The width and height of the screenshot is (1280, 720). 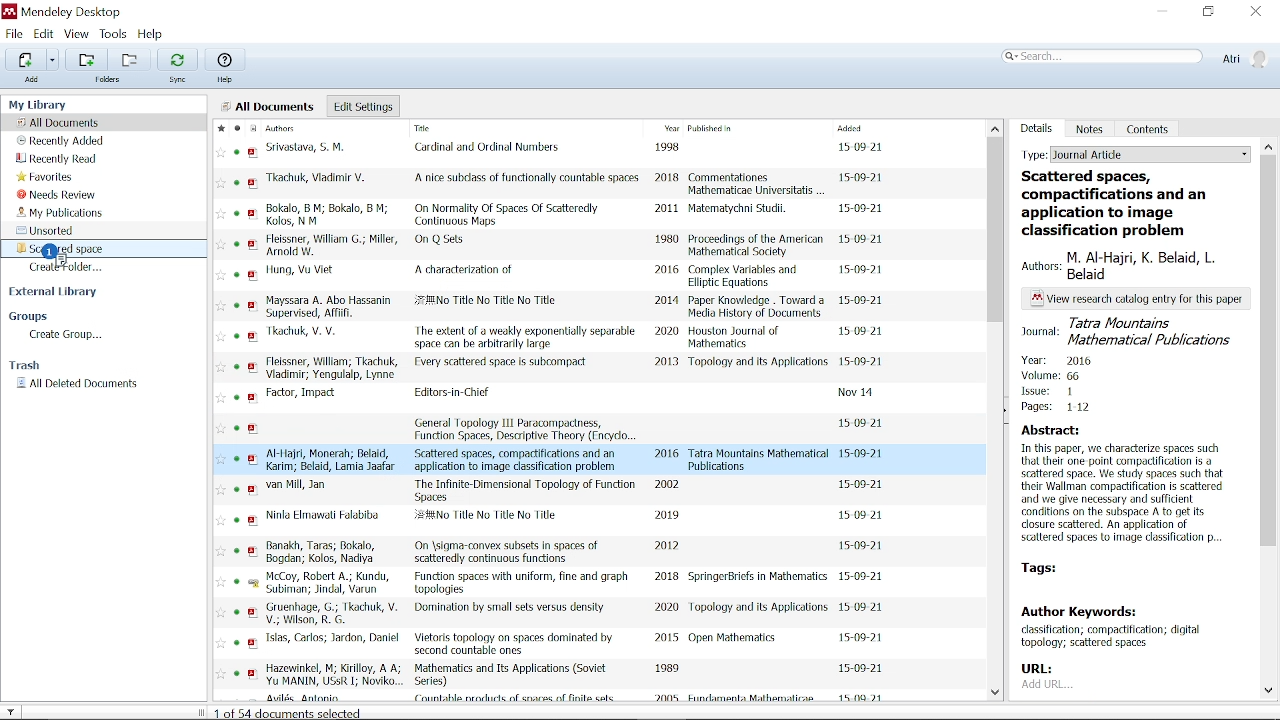 I want to click on my library, so click(x=40, y=104).